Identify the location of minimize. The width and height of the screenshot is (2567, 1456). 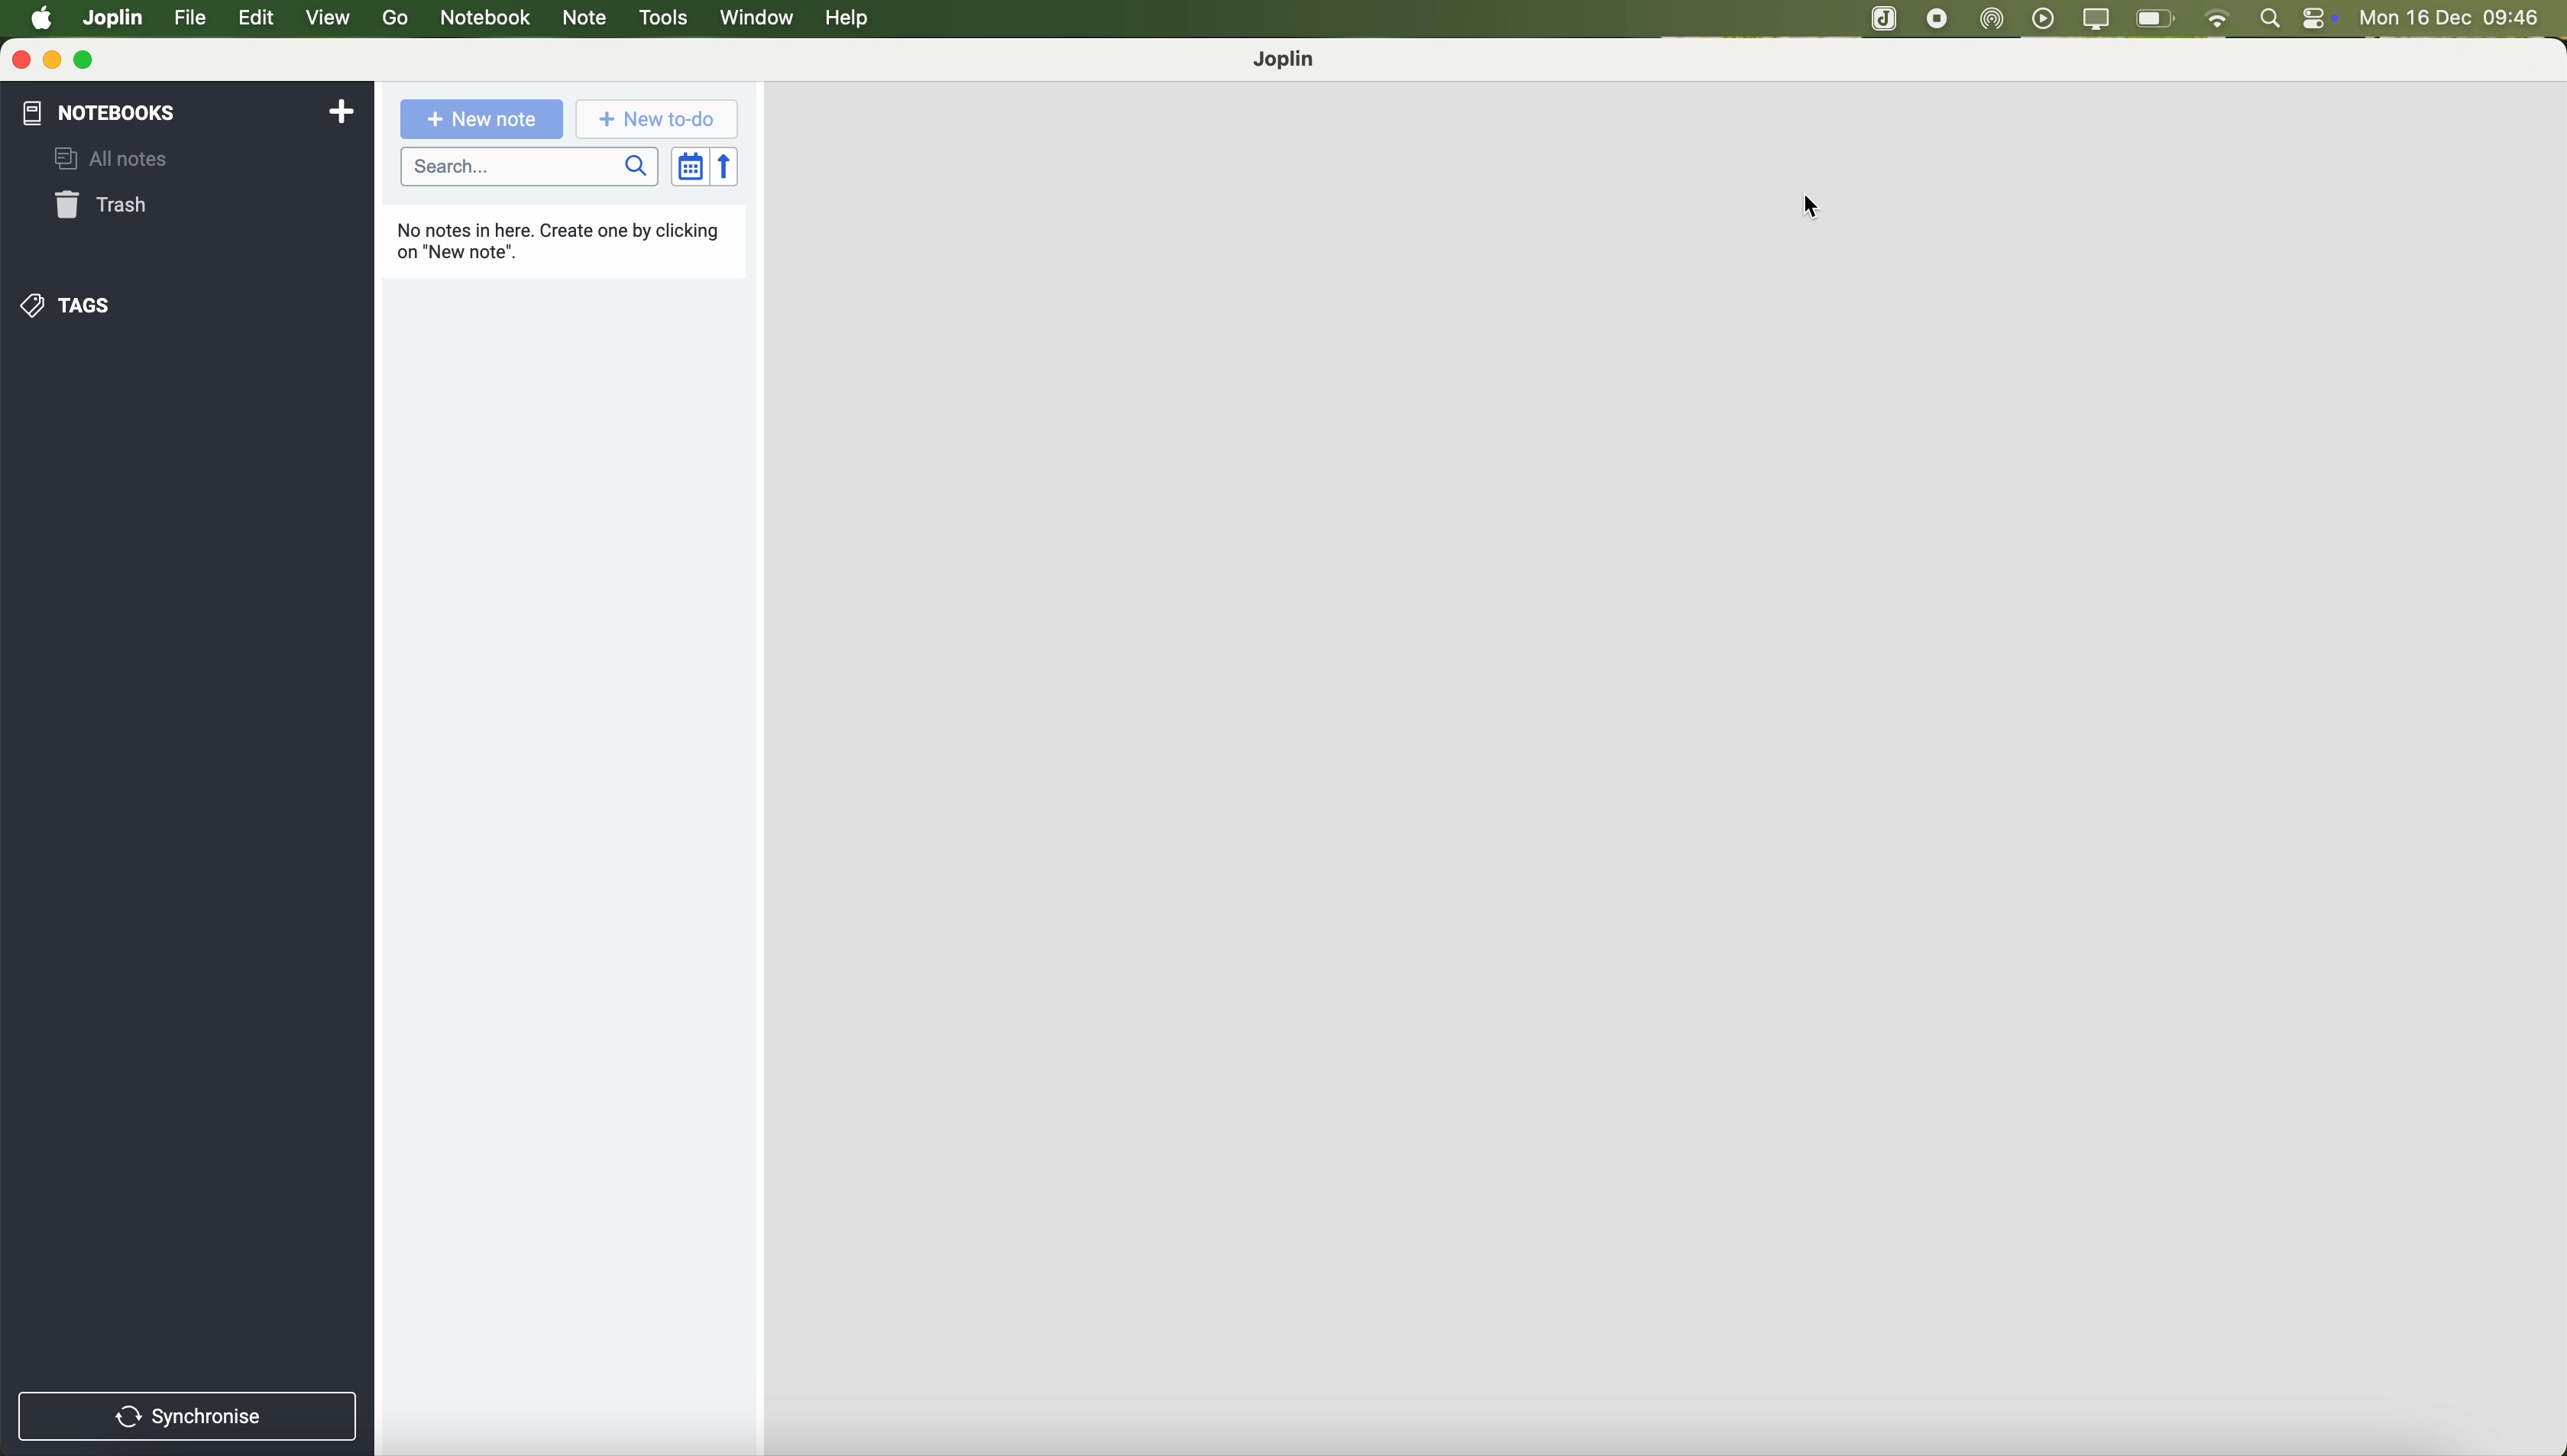
(53, 61).